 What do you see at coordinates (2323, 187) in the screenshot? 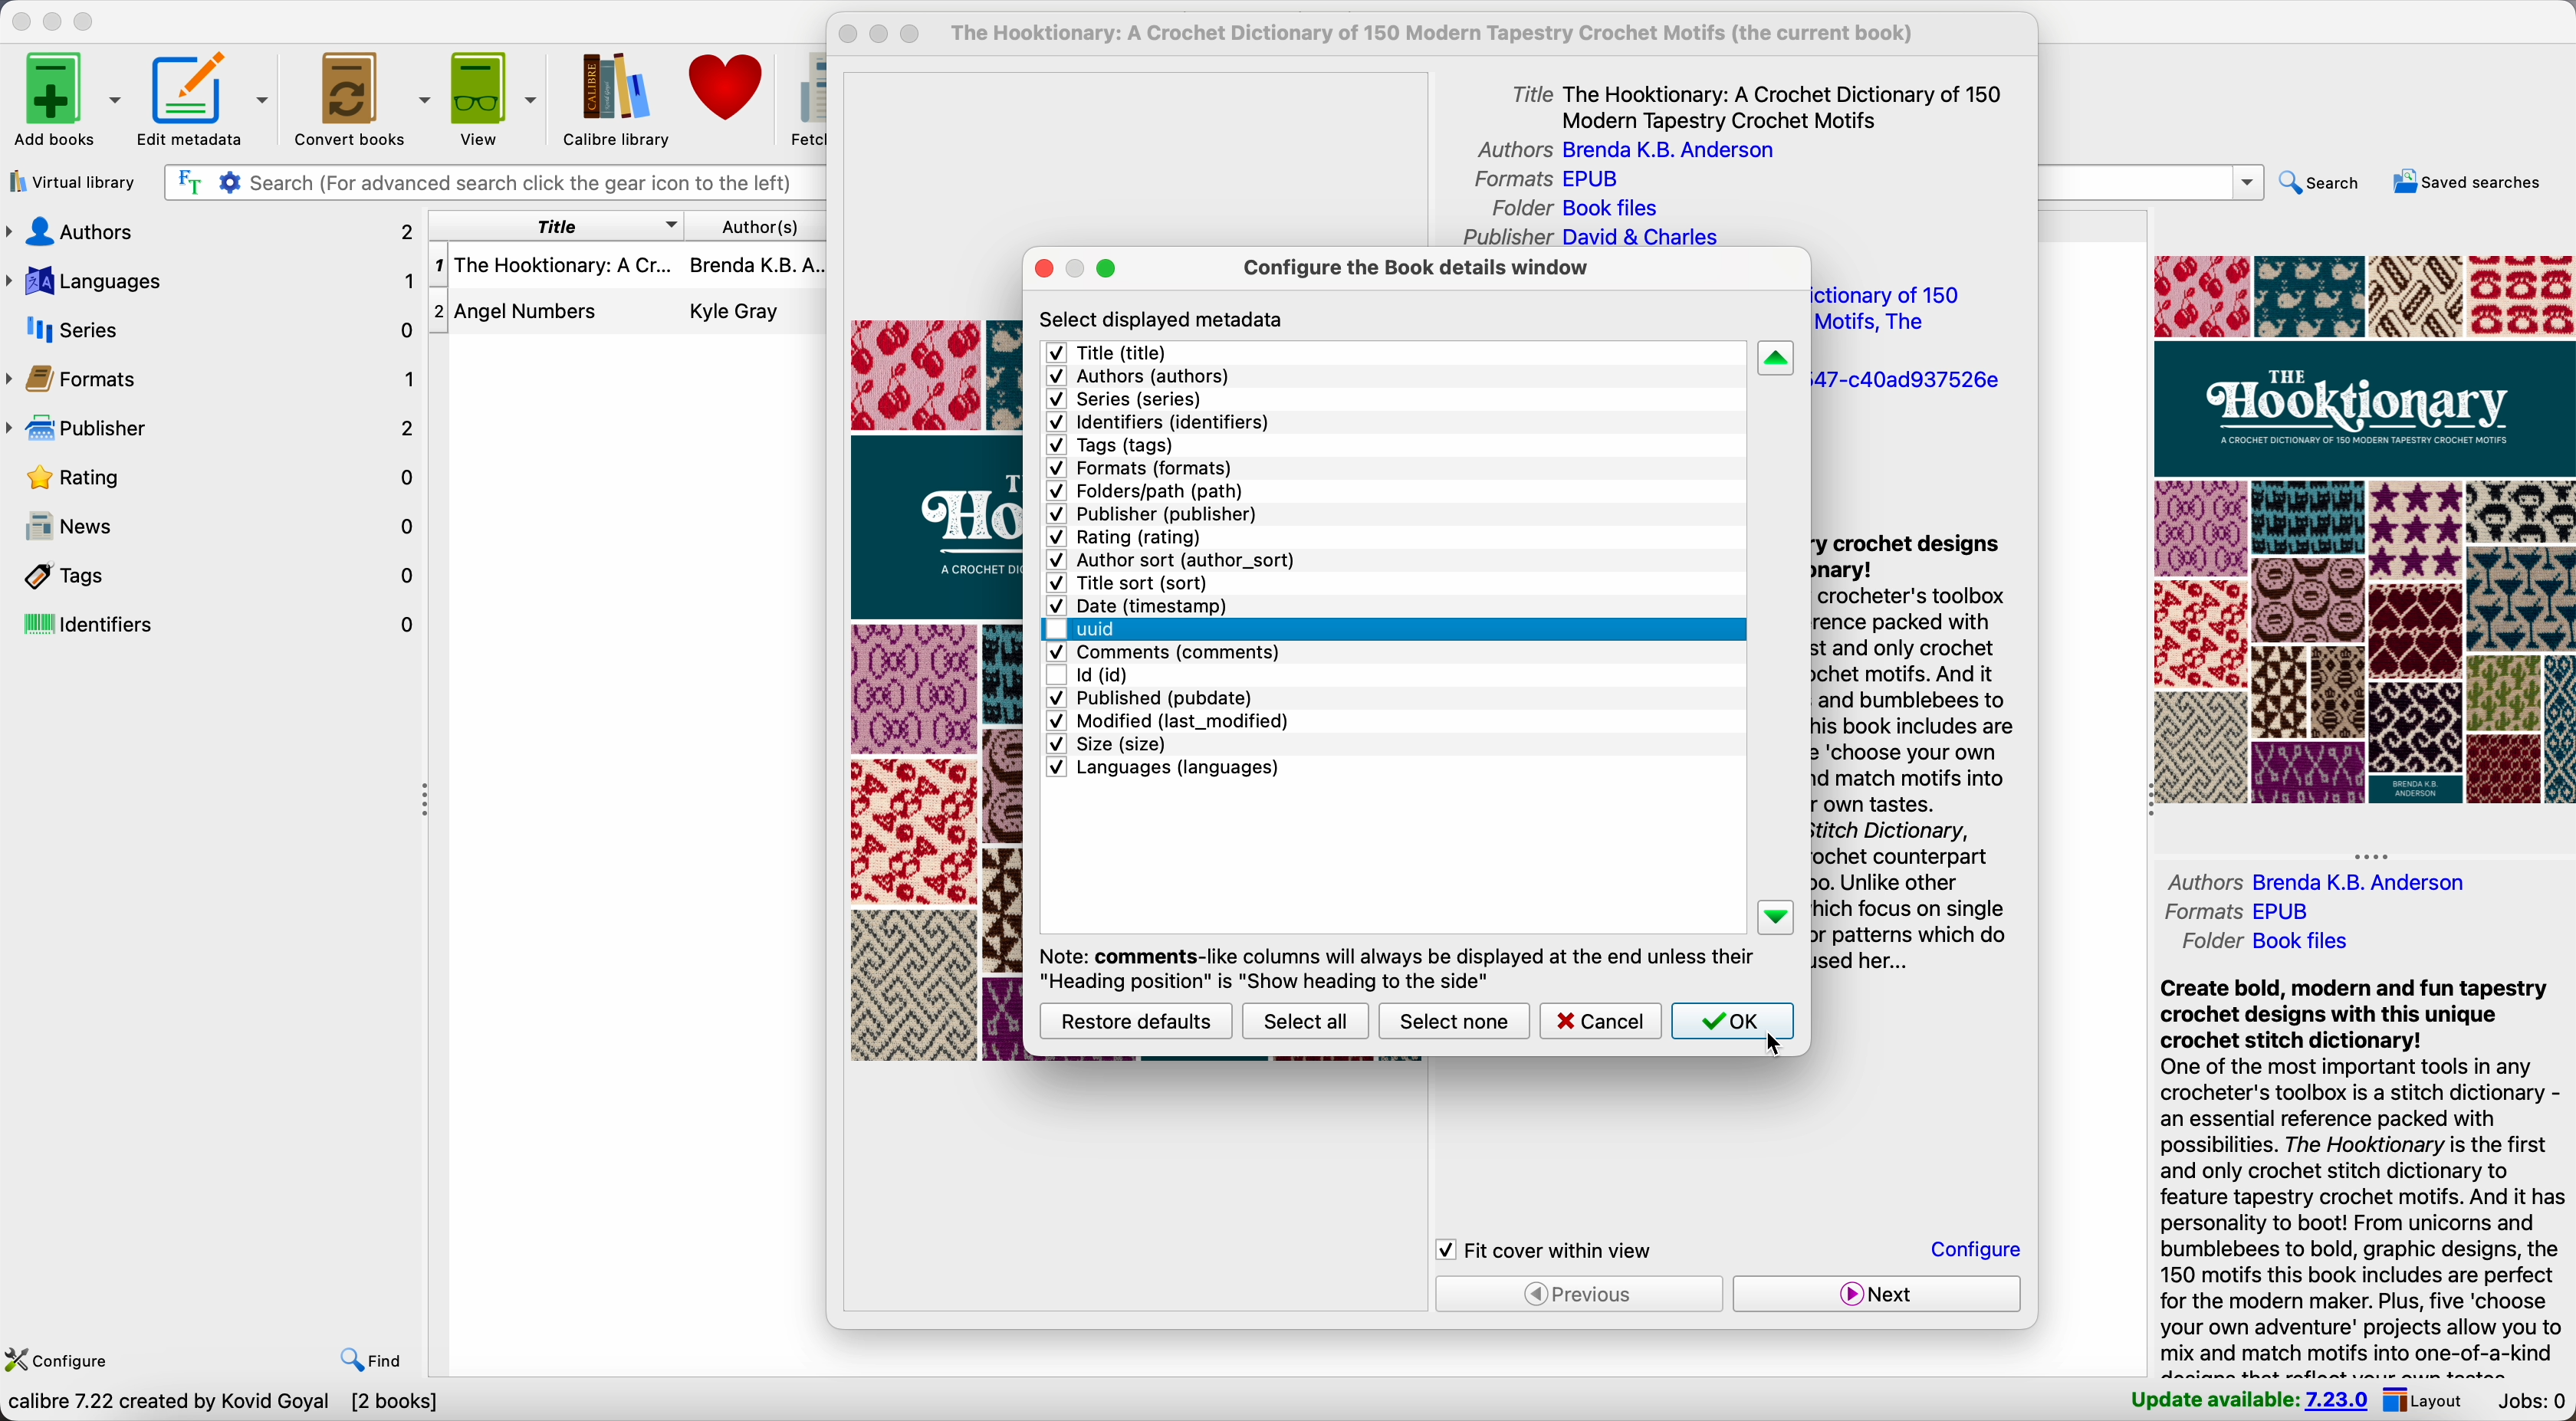
I see `search` at bounding box center [2323, 187].